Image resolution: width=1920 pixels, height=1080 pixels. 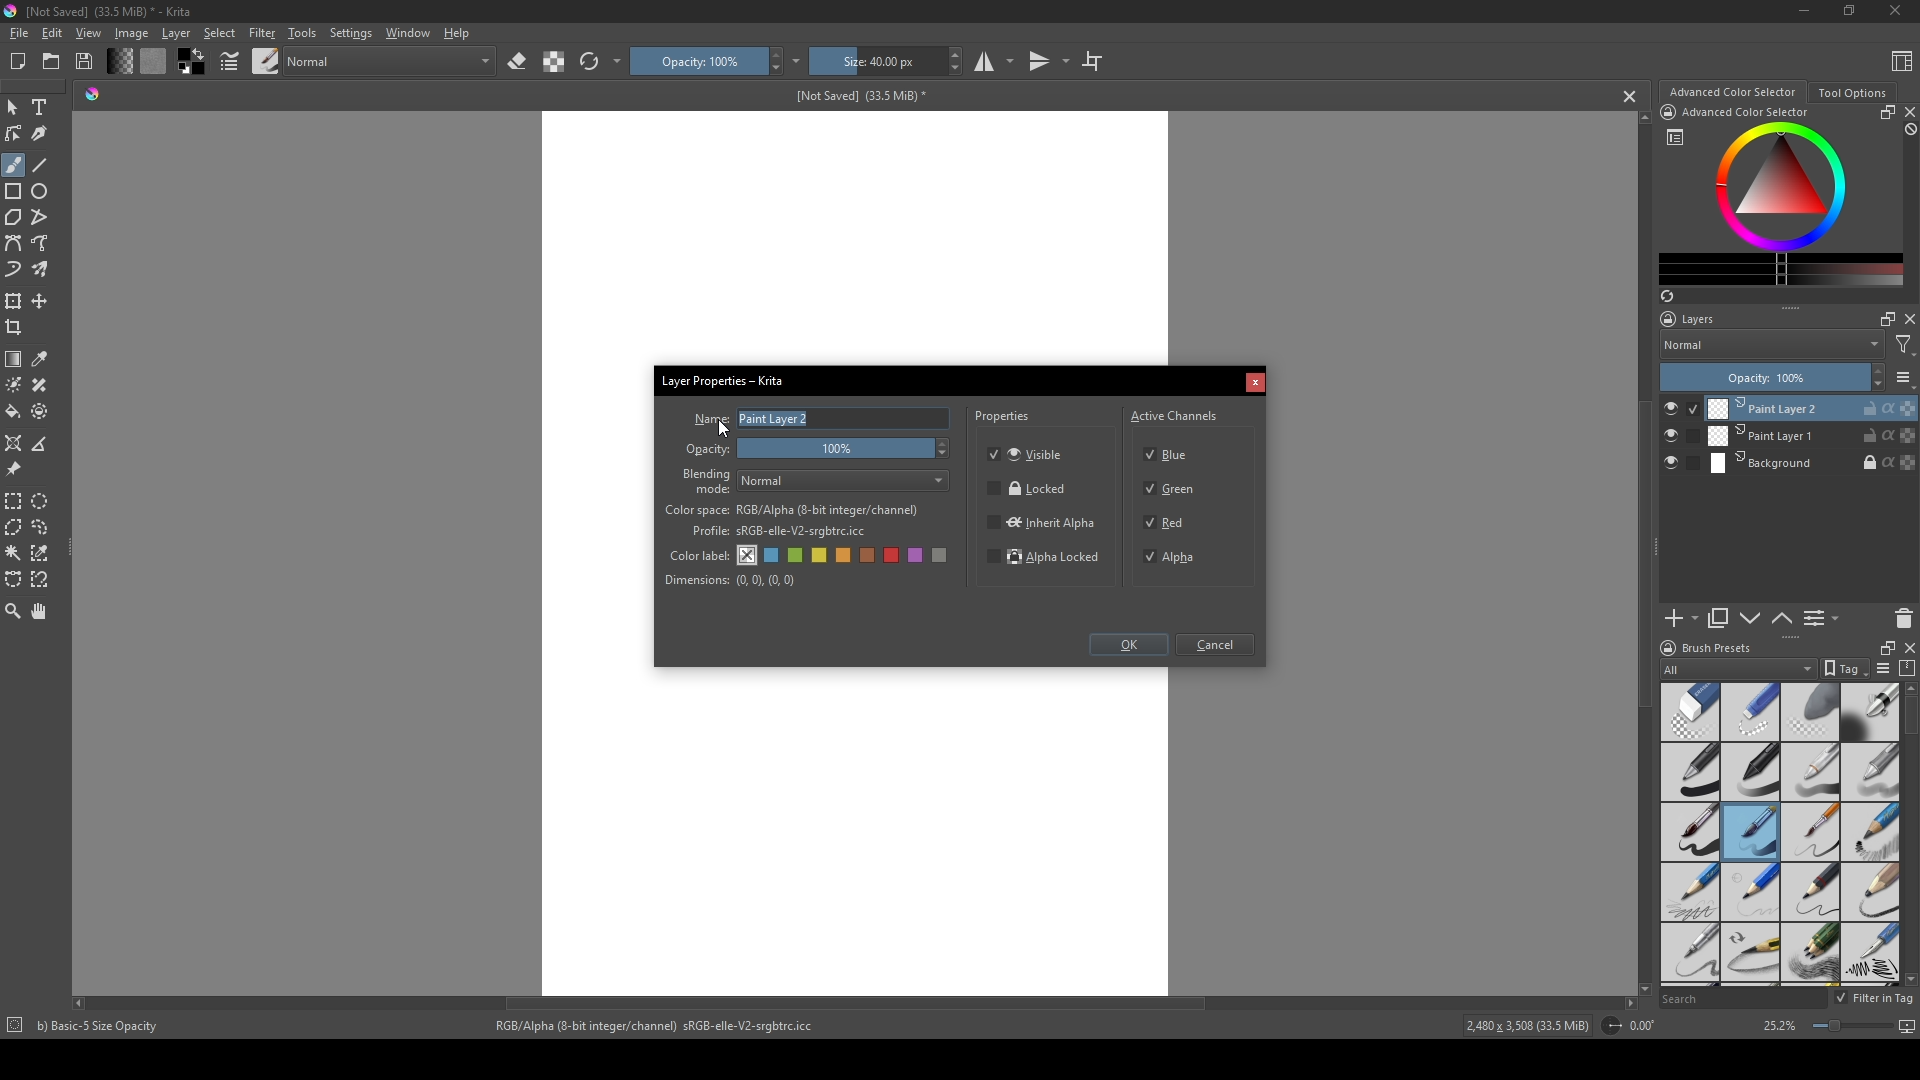 I want to click on Opacity, so click(x=709, y=450).